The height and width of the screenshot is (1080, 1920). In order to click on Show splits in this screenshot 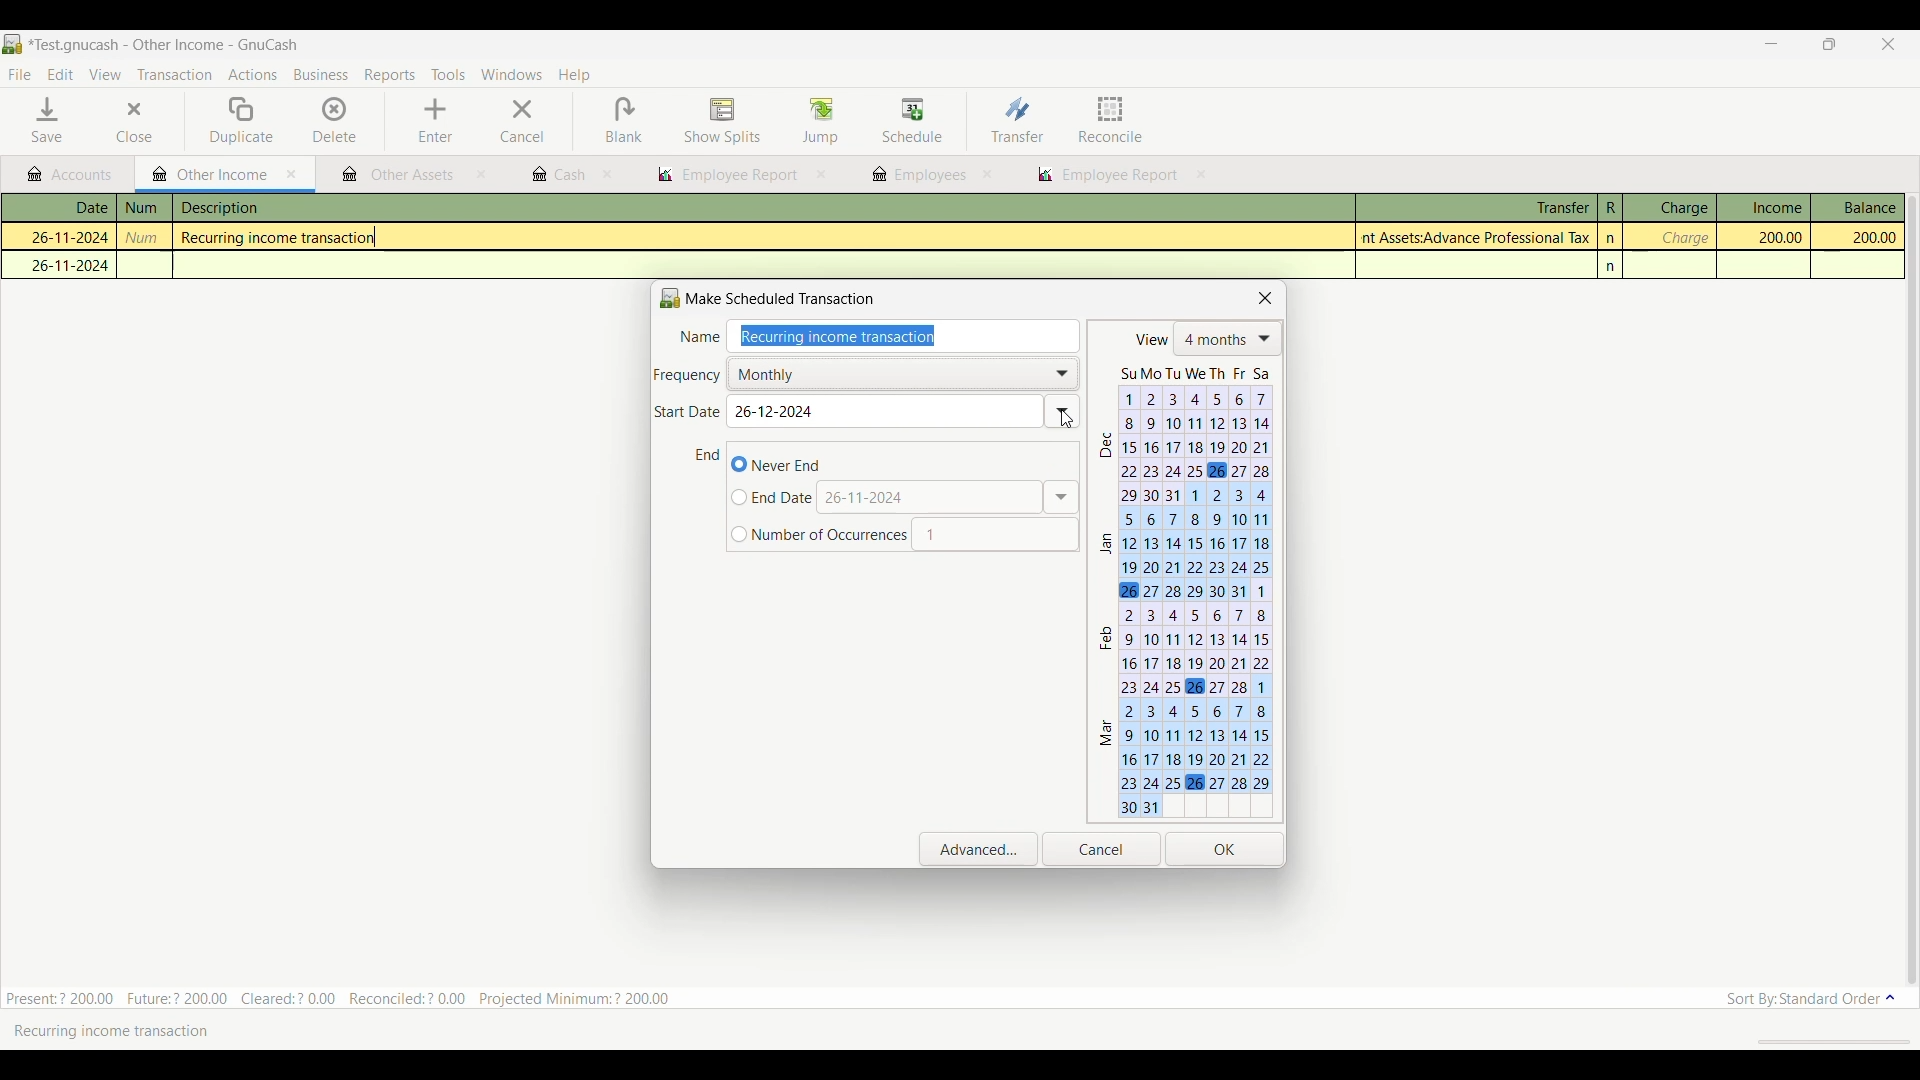, I will do `click(723, 122)`.